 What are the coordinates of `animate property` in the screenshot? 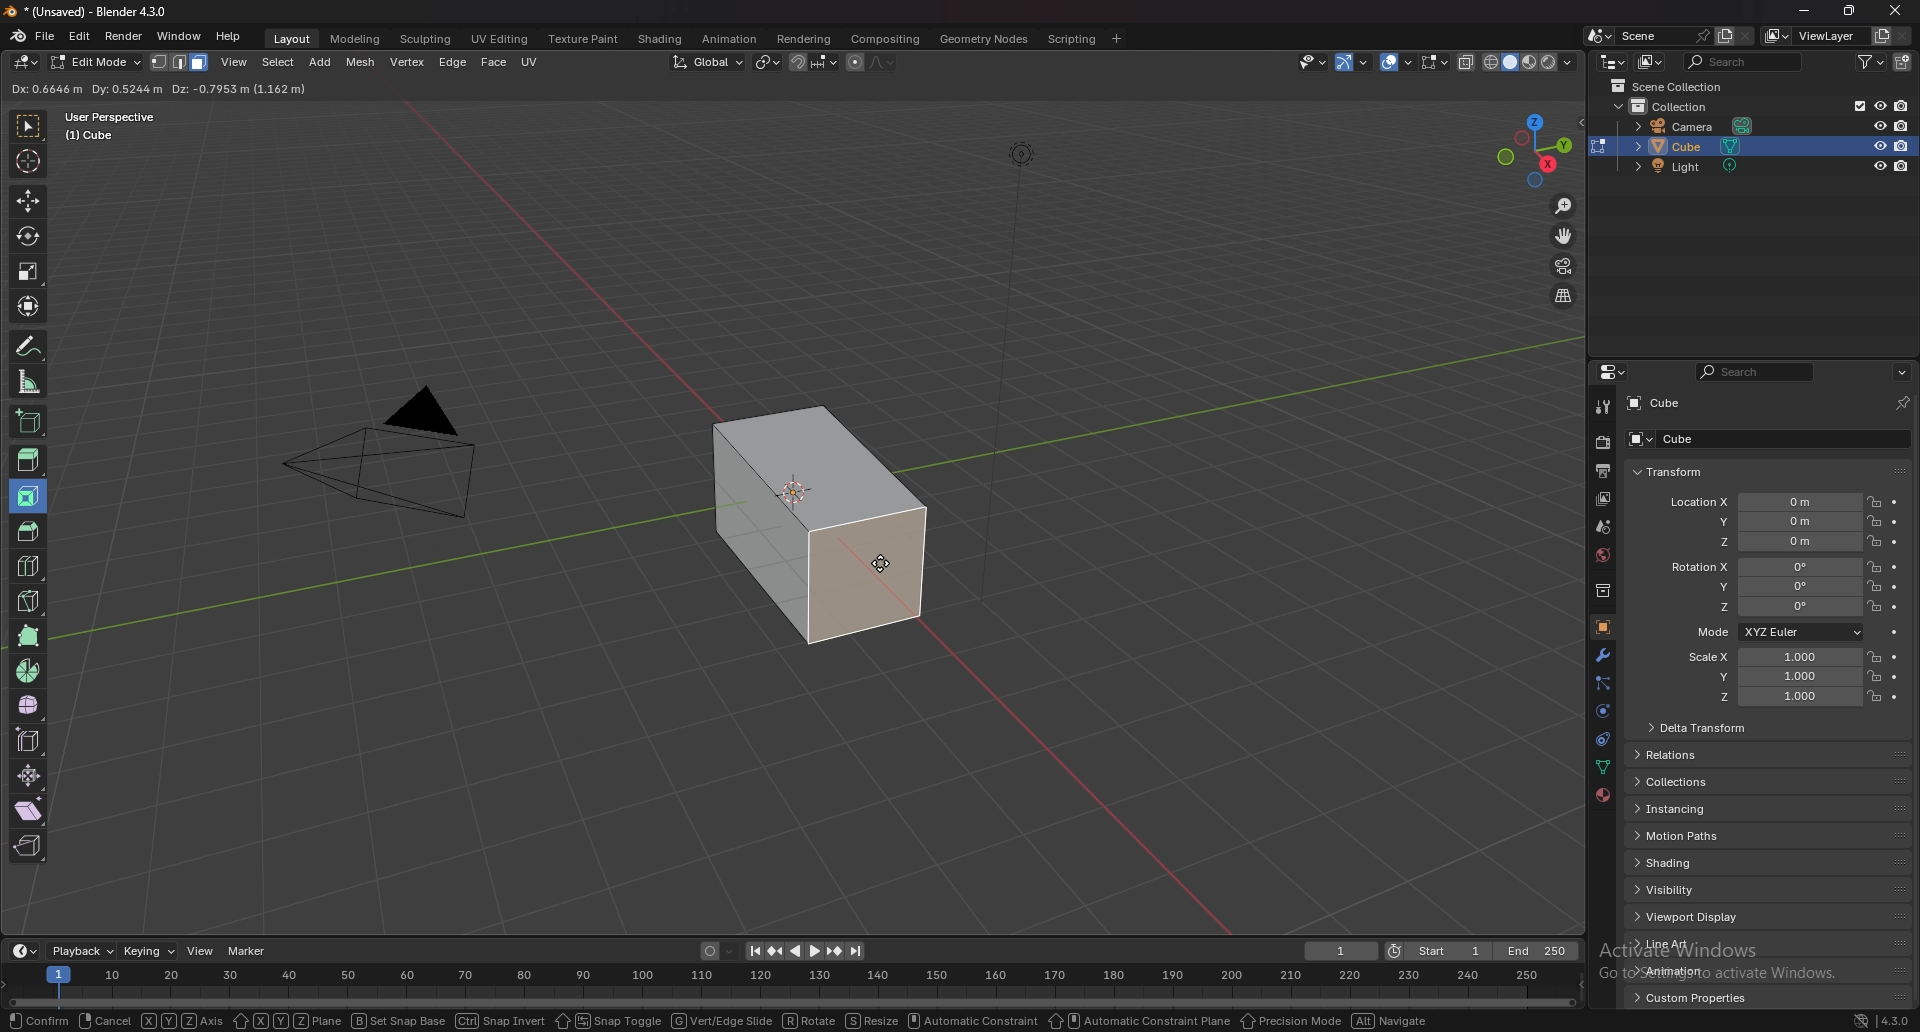 It's located at (1894, 568).